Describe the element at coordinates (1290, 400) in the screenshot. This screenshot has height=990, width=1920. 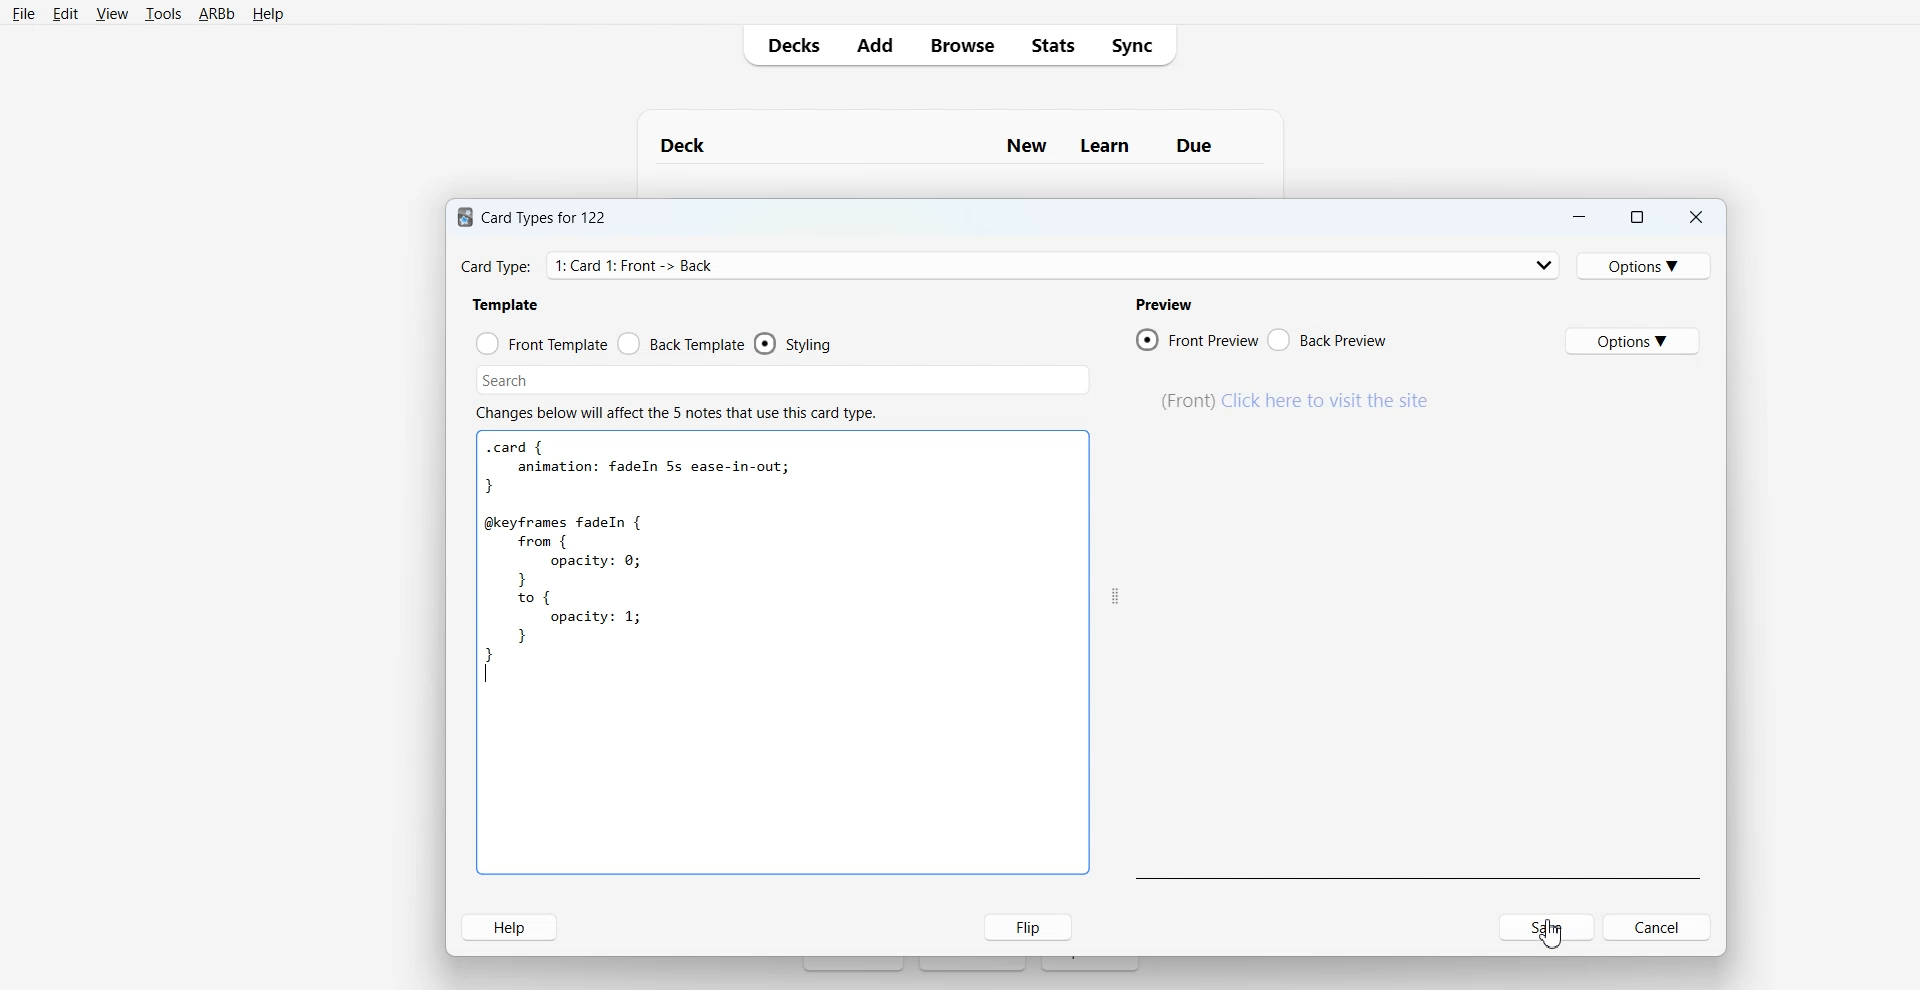
I see `Animation` at that location.